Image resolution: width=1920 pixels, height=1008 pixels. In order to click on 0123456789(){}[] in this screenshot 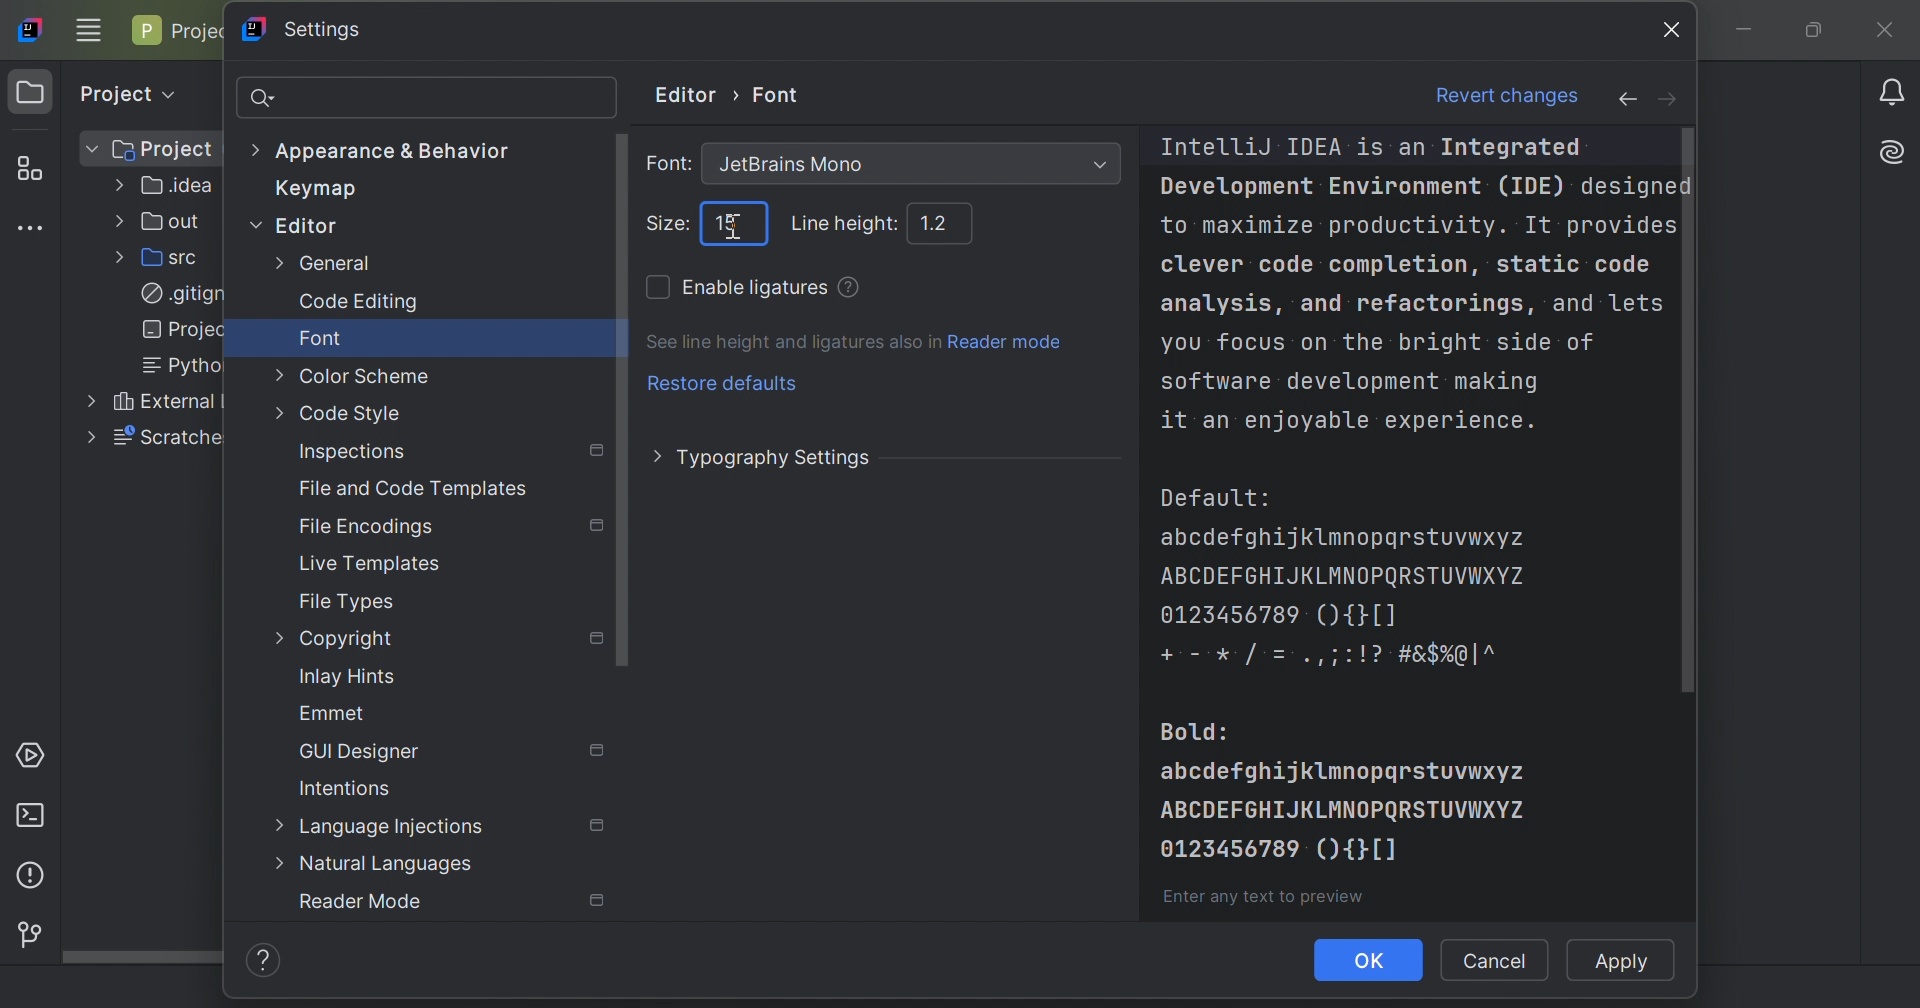, I will do `click(1284, 850)`.